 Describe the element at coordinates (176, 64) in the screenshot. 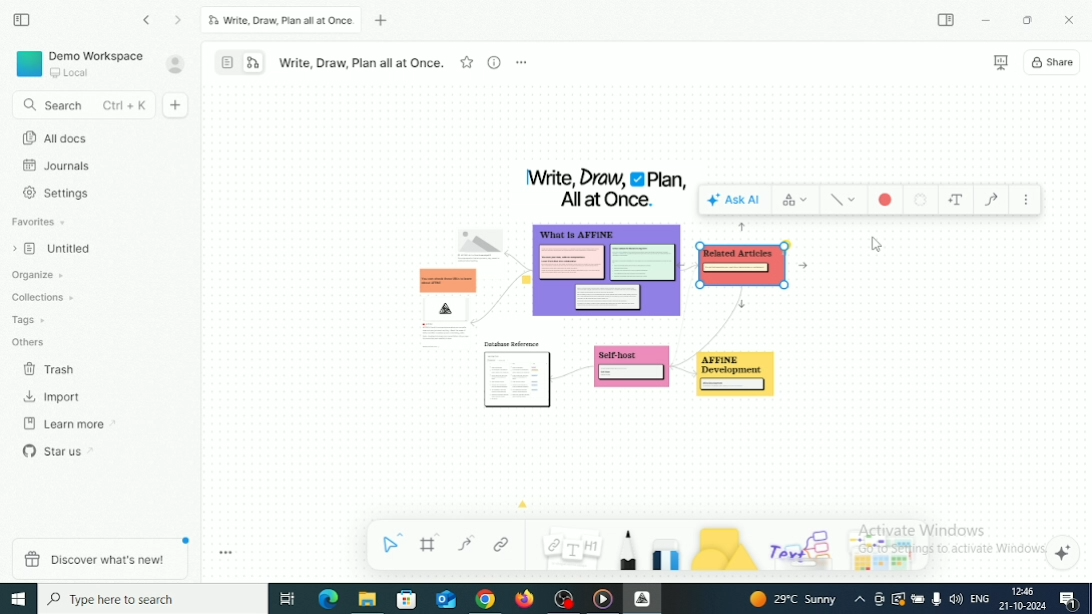

I see `Account` at that location.